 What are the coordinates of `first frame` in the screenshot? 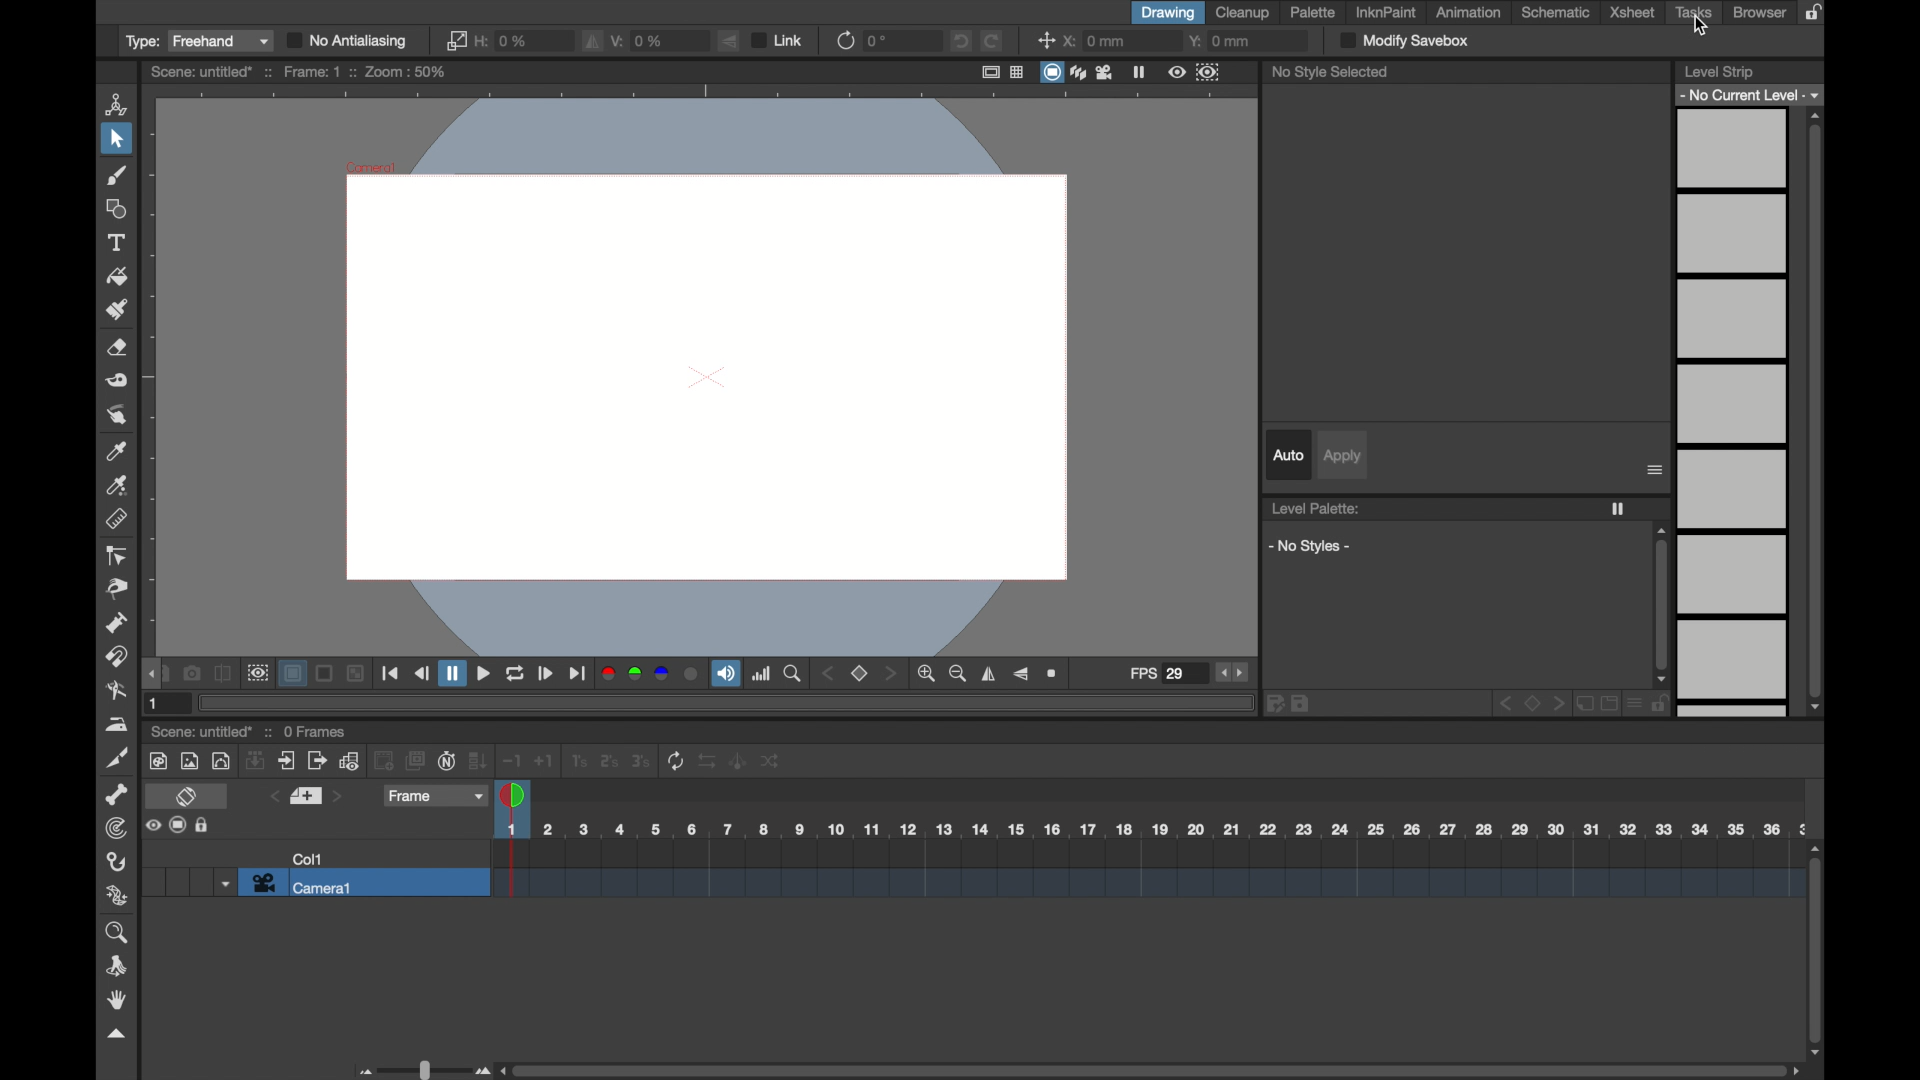 It's located at (390, 675).